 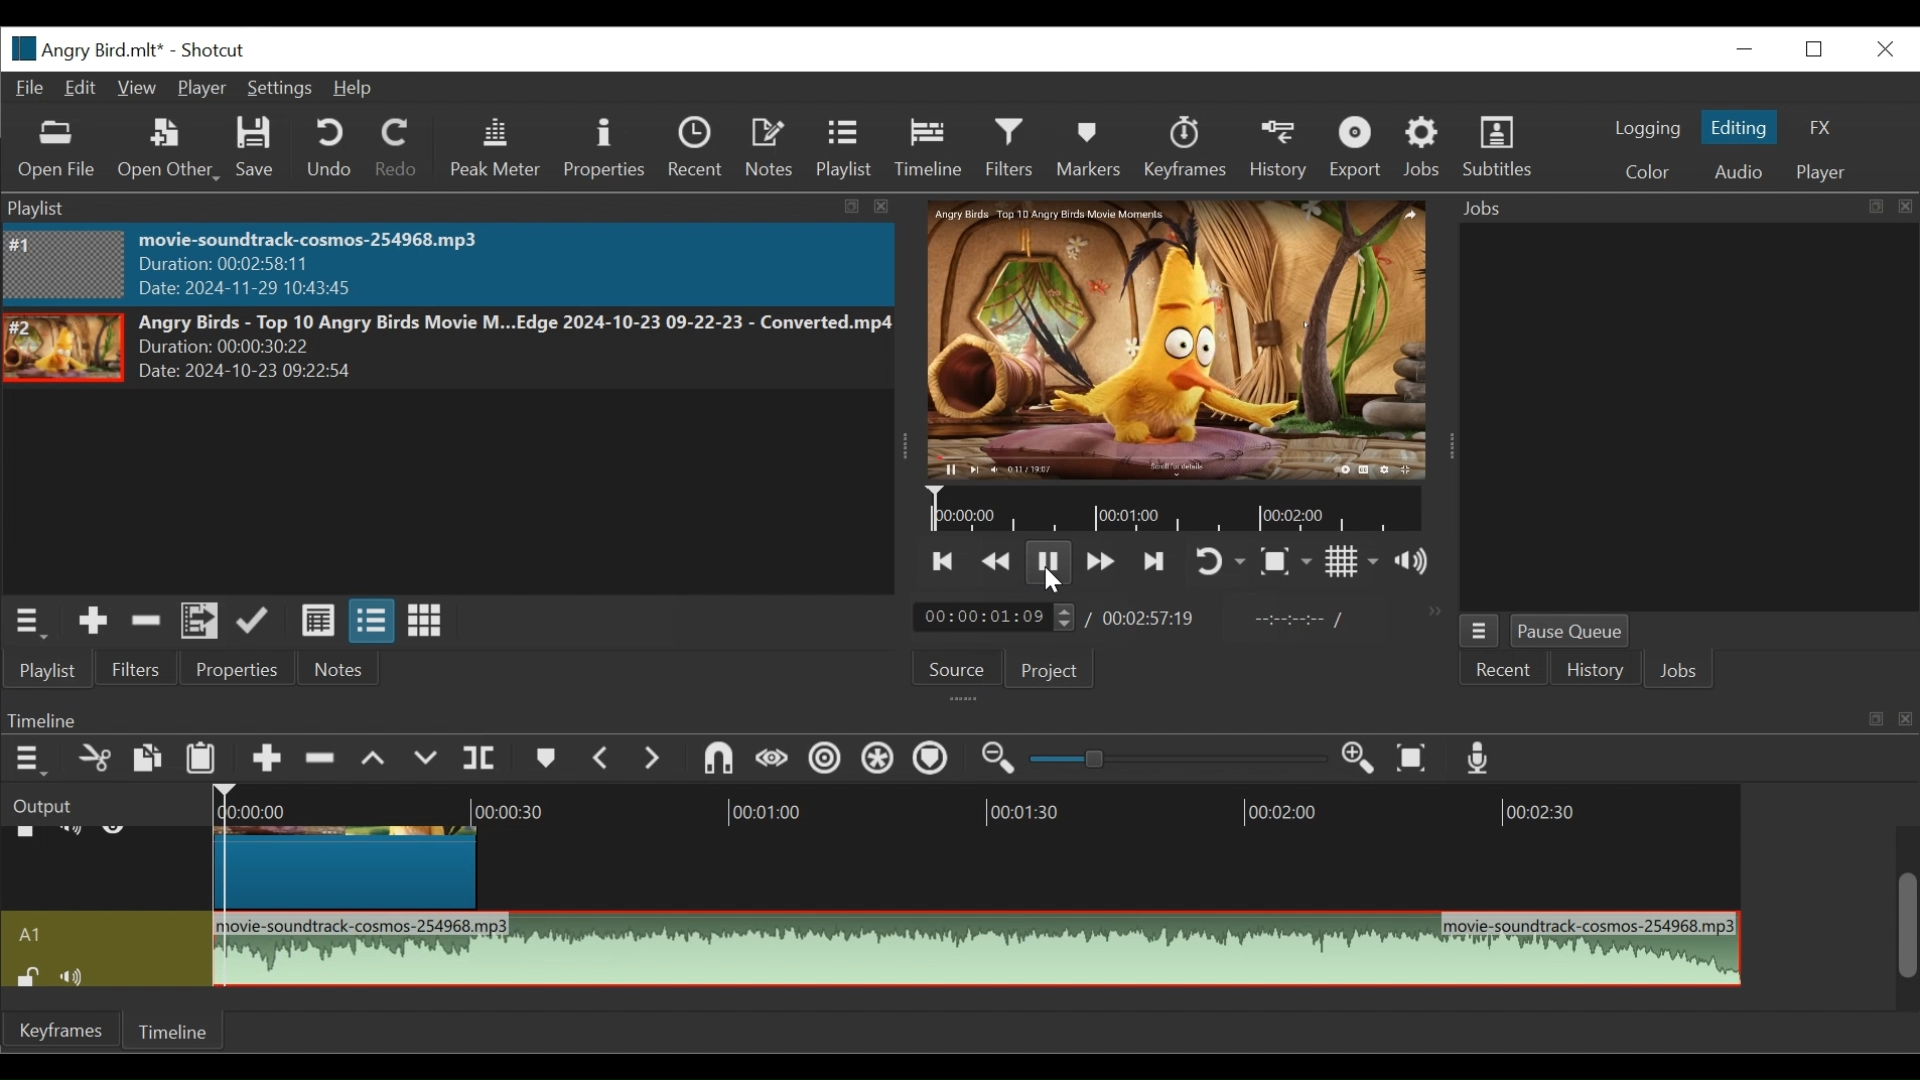 What do you see at coordinates (1293, 618) in the screenshot?
I see `In point` at bounding box center [1293, 618].